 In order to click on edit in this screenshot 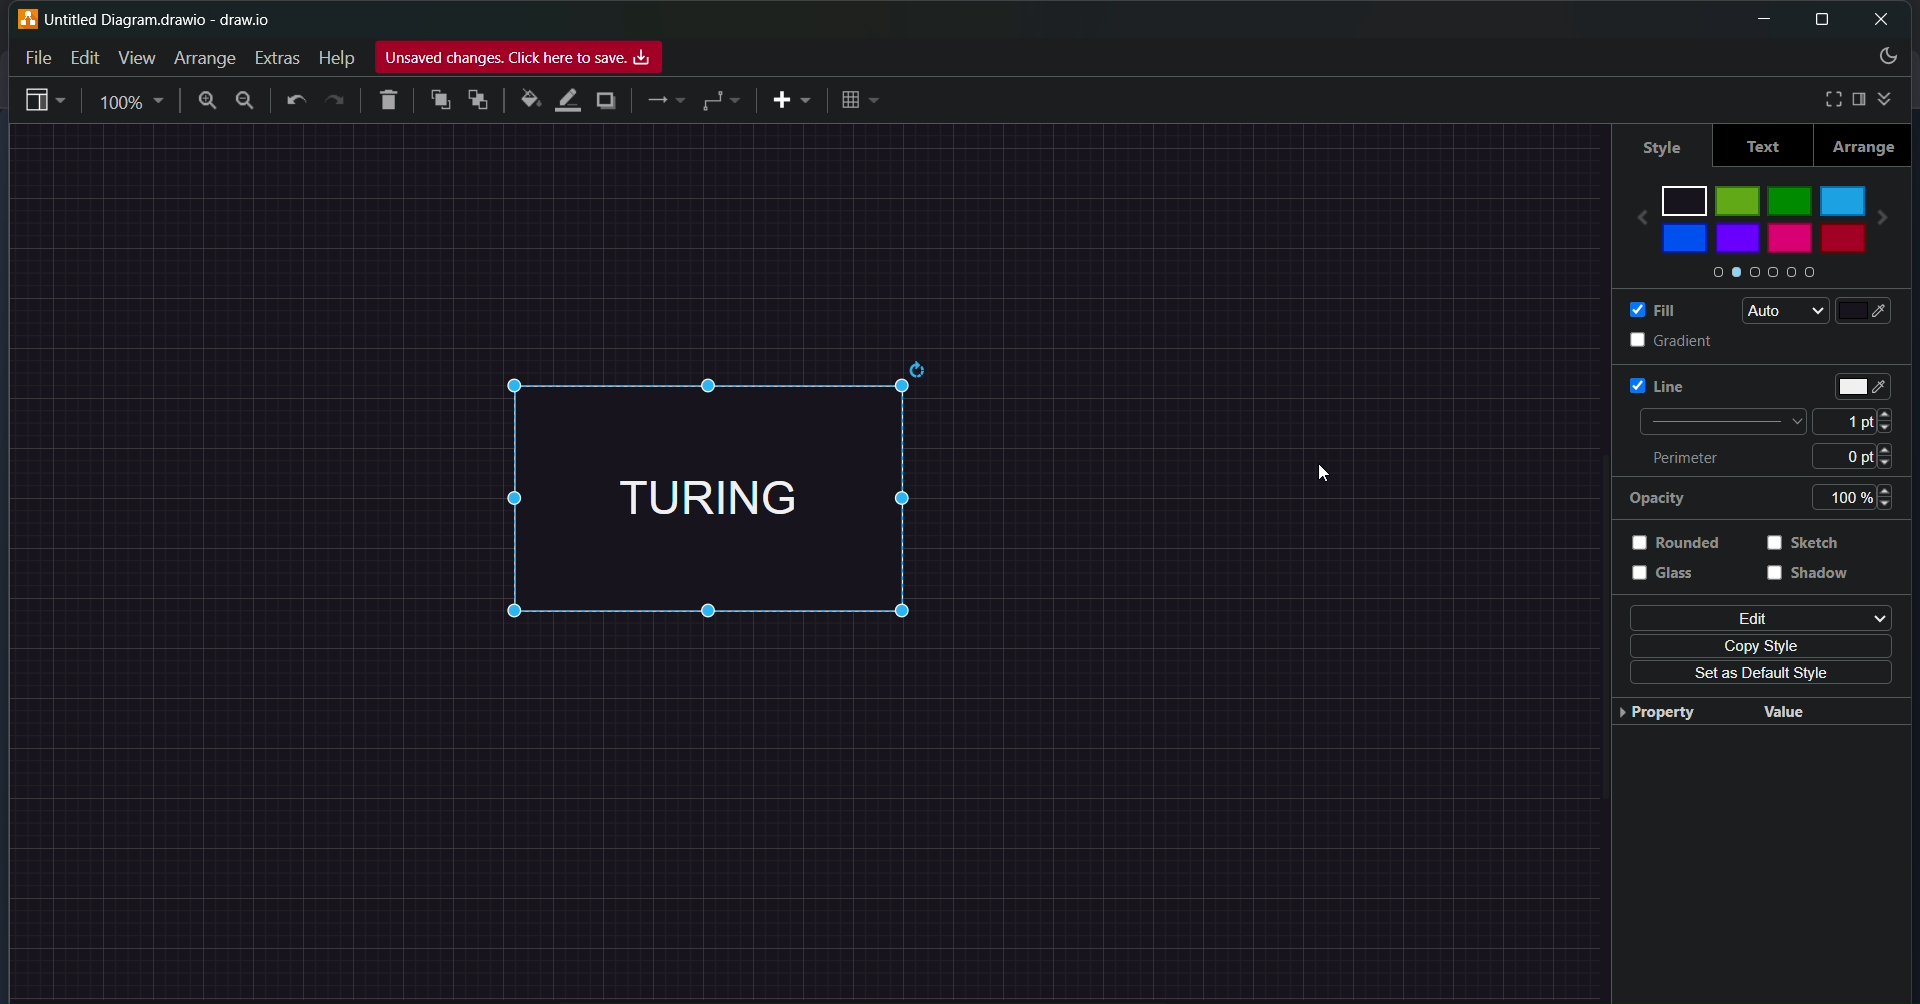, I will do `click(1755, 617)`.